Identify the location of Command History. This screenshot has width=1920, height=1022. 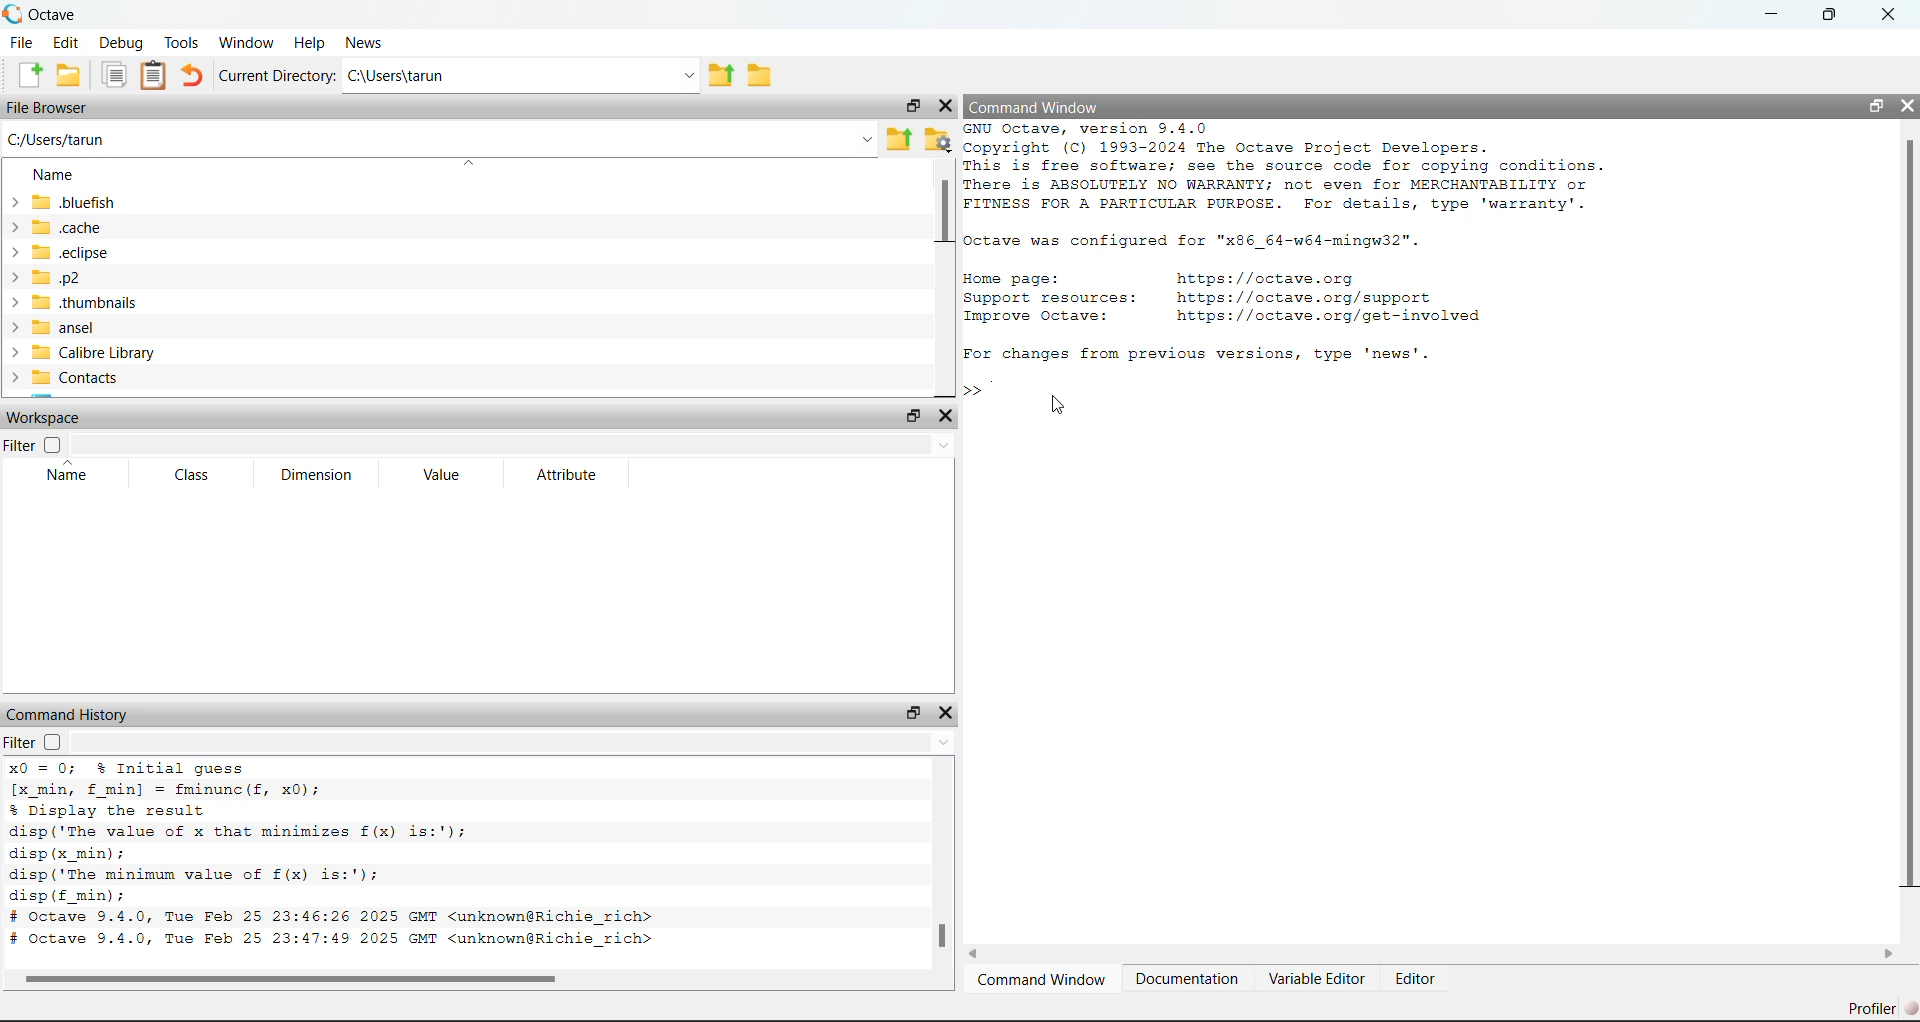
(76, 712).